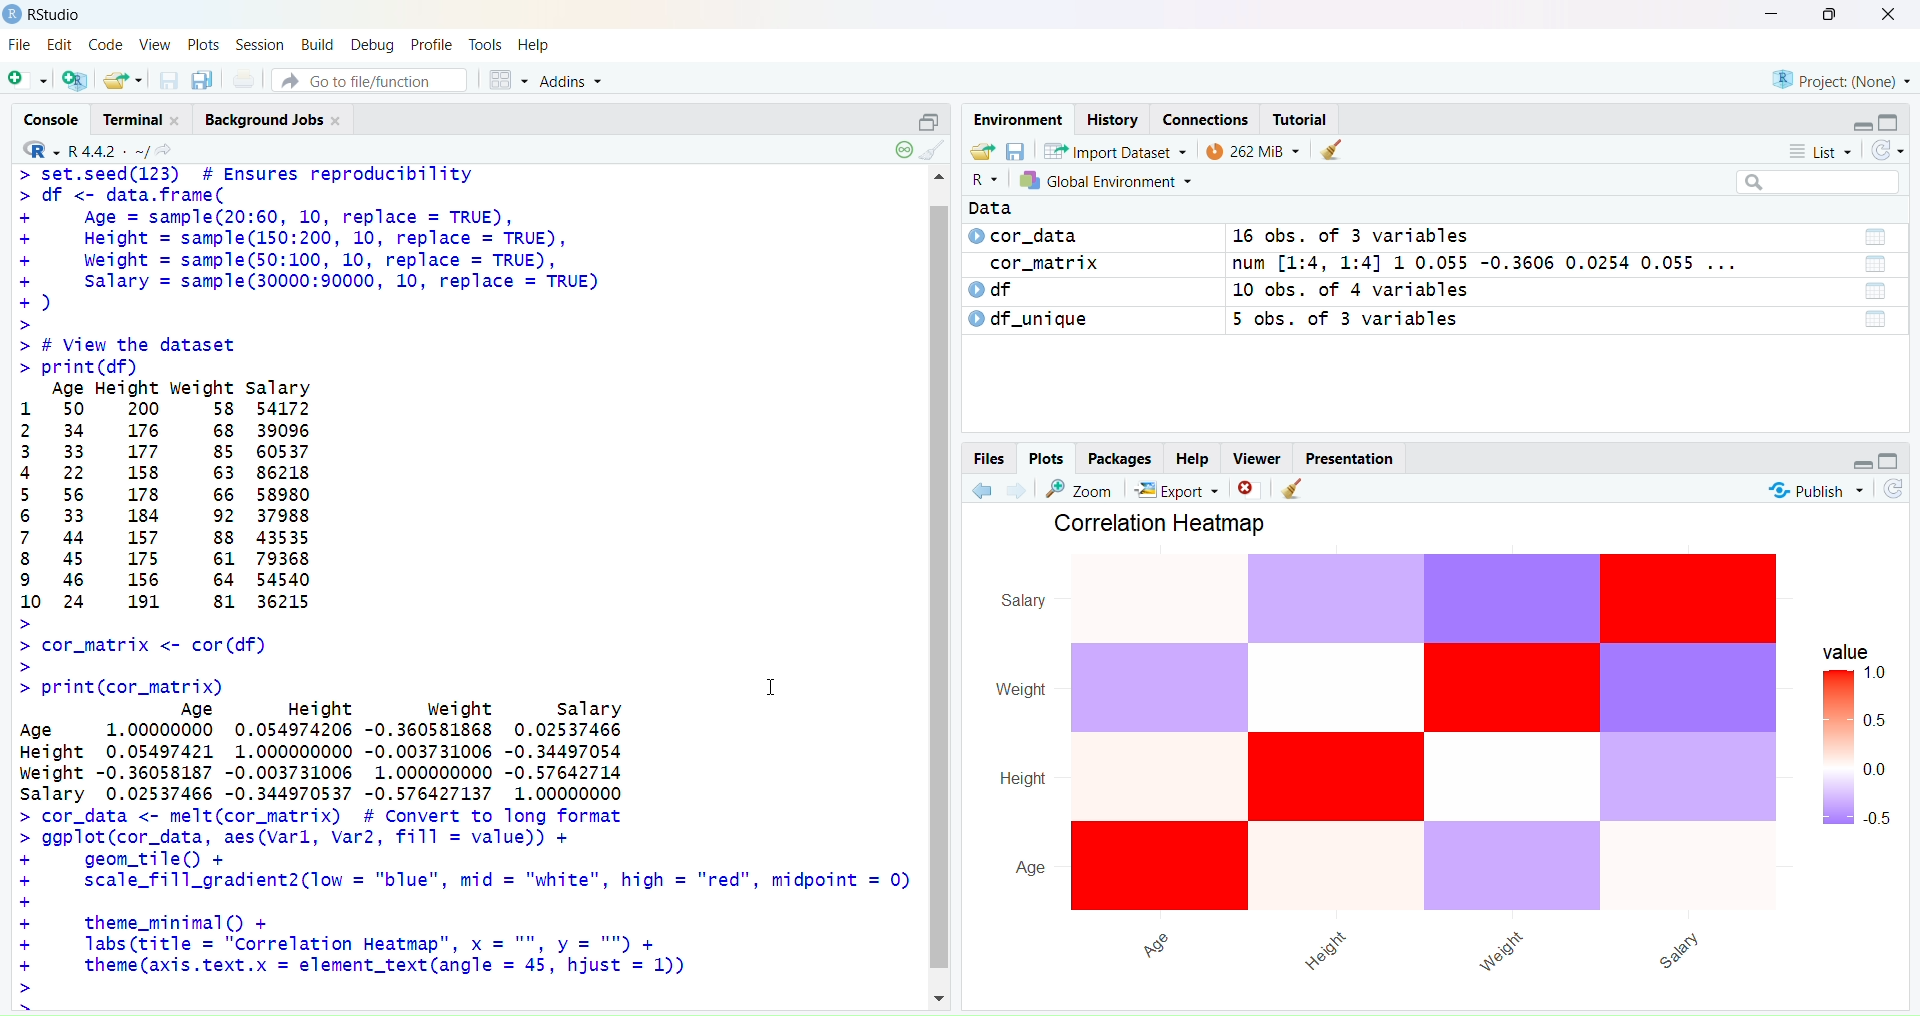 This screenshot has height=1016, width=1920. I want to click on Search bar, so click(1817, 183).